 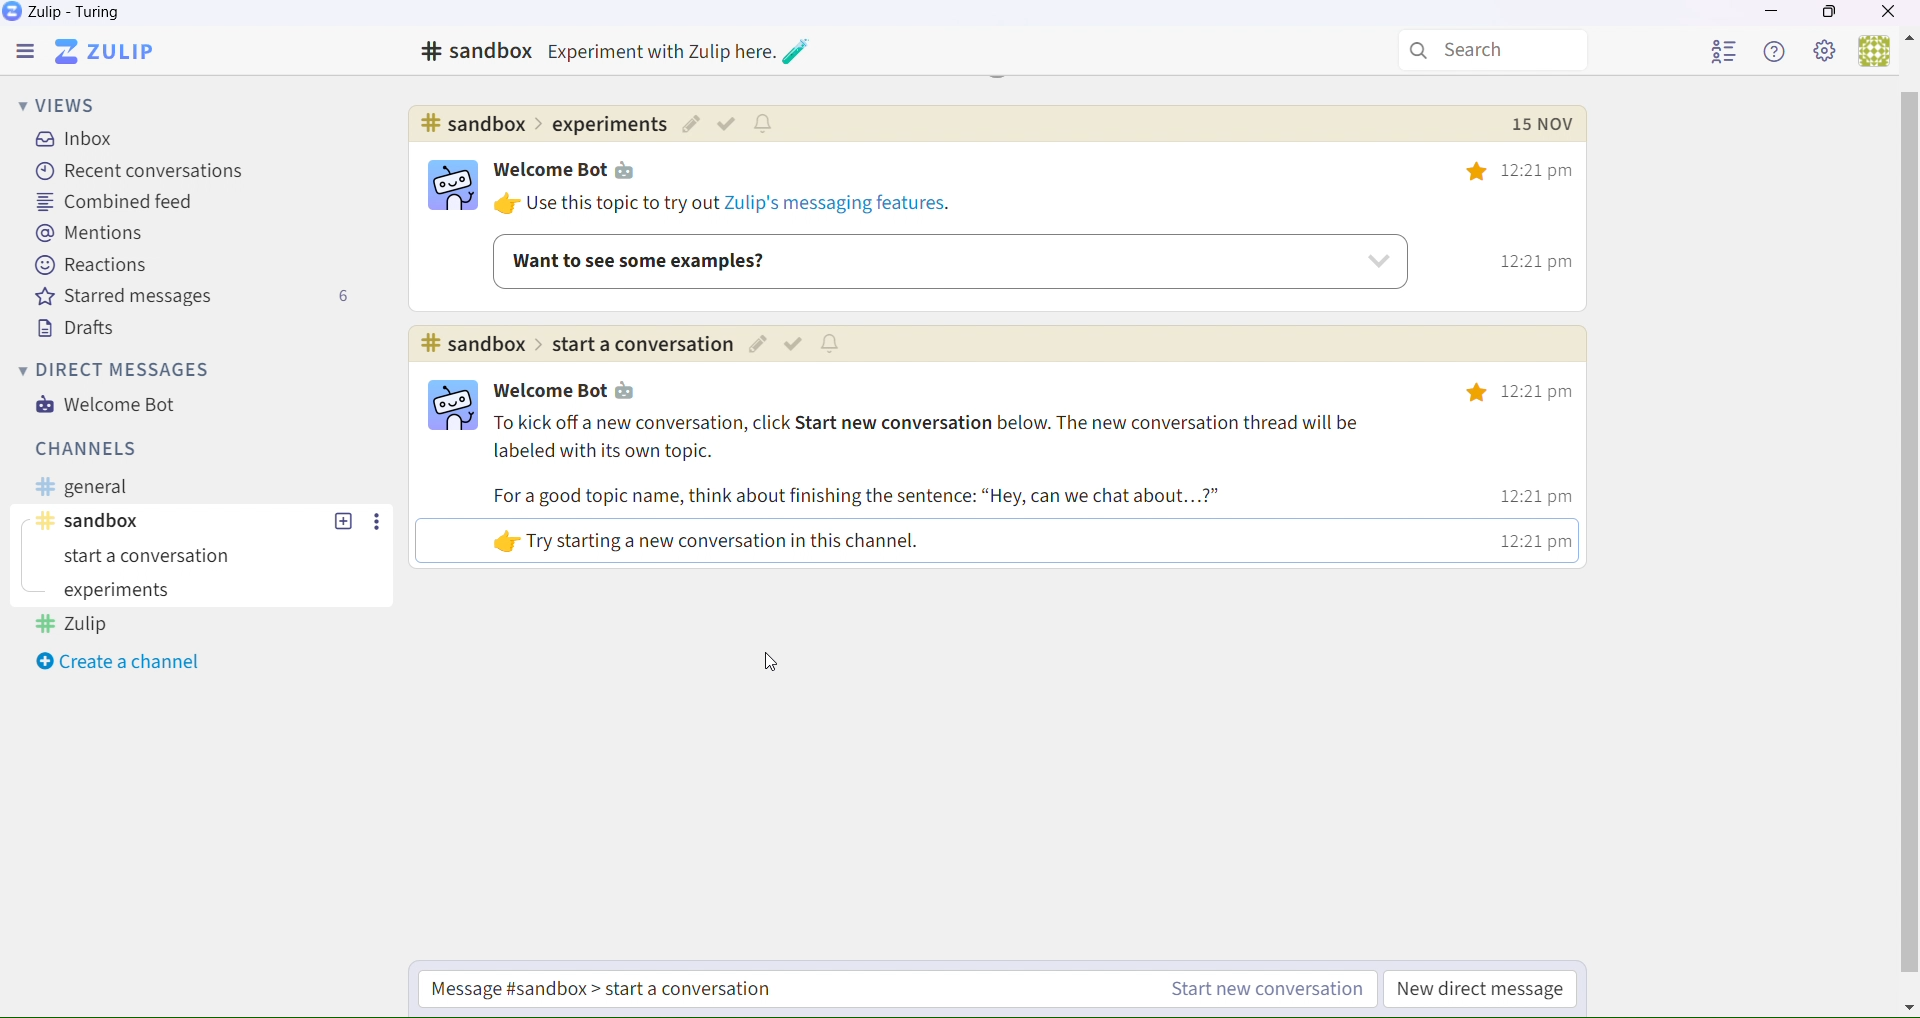 What do you see at coordinates (114, 203) in the screenshot?
I see `Combined feed` at bounding box center [114, 203].